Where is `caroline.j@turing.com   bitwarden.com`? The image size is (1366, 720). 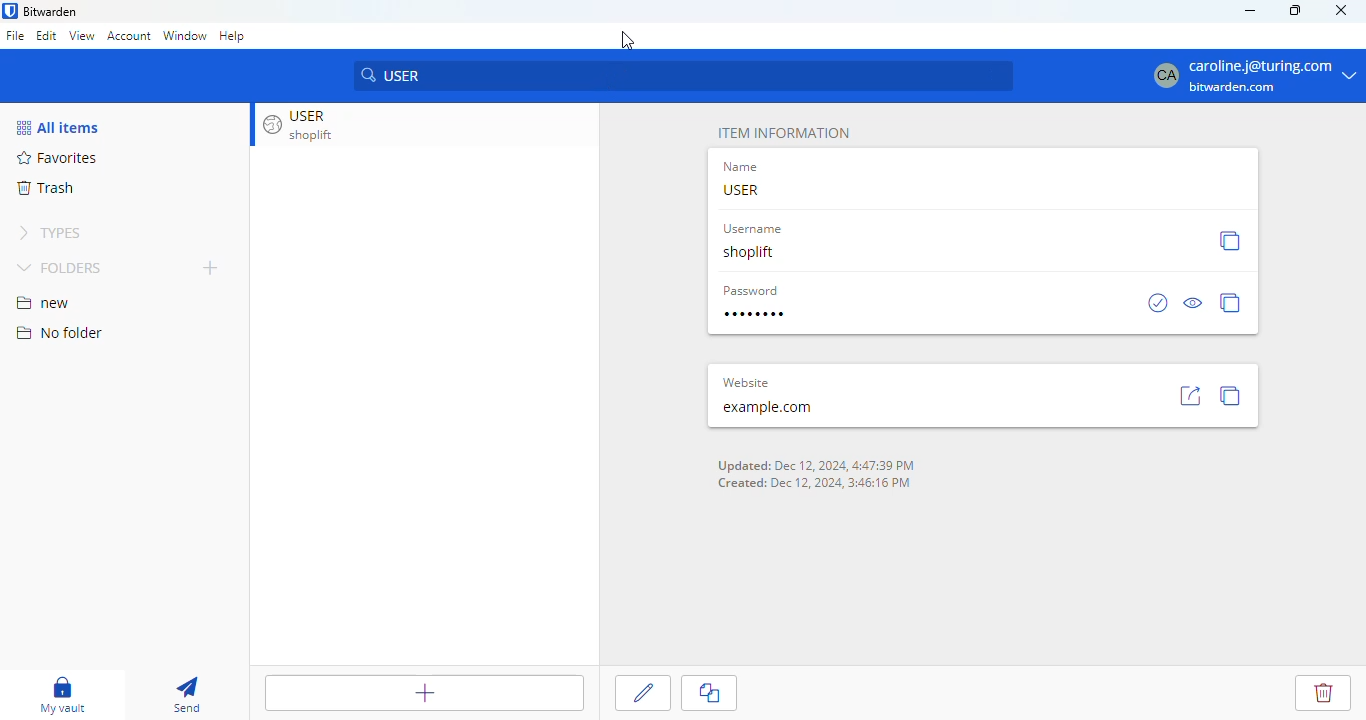 caroline.j@turing.com   bitwarden.com is located at coordinates (1251, 77).